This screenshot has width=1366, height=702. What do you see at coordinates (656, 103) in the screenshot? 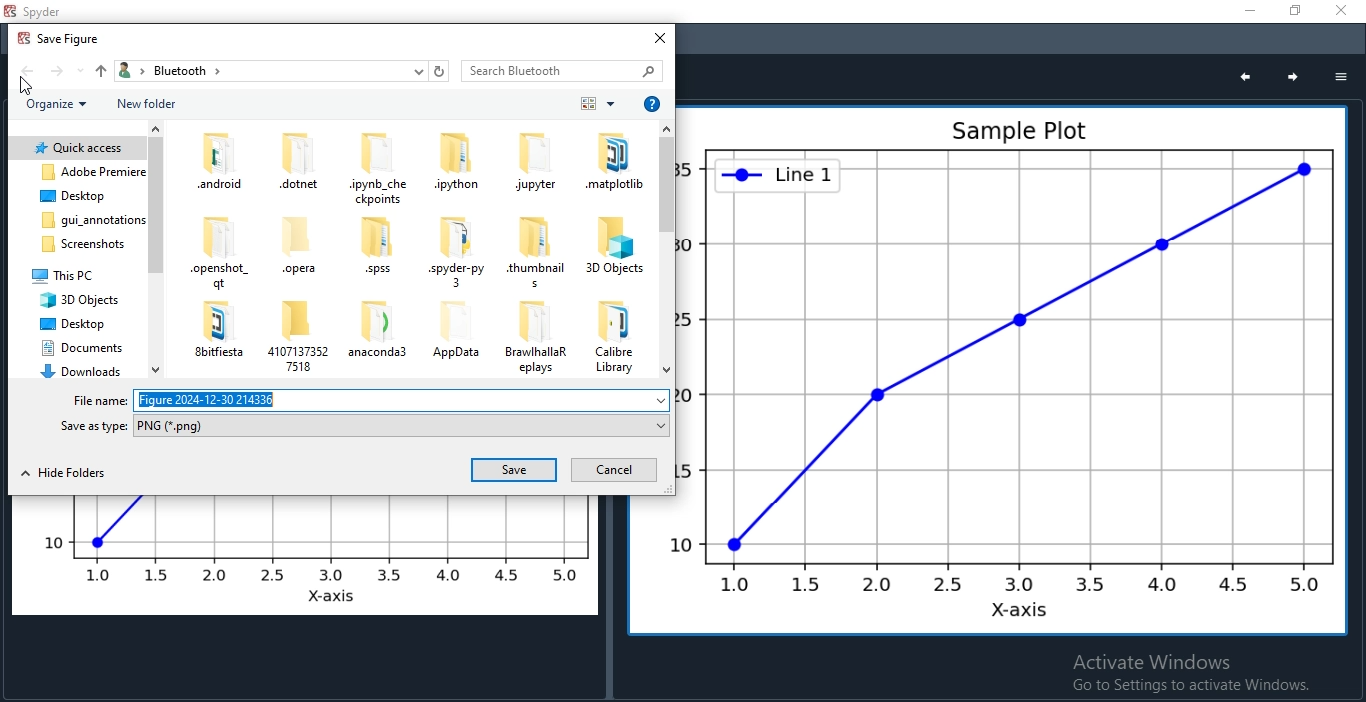
I see `help` at bounding box center [656, 103].